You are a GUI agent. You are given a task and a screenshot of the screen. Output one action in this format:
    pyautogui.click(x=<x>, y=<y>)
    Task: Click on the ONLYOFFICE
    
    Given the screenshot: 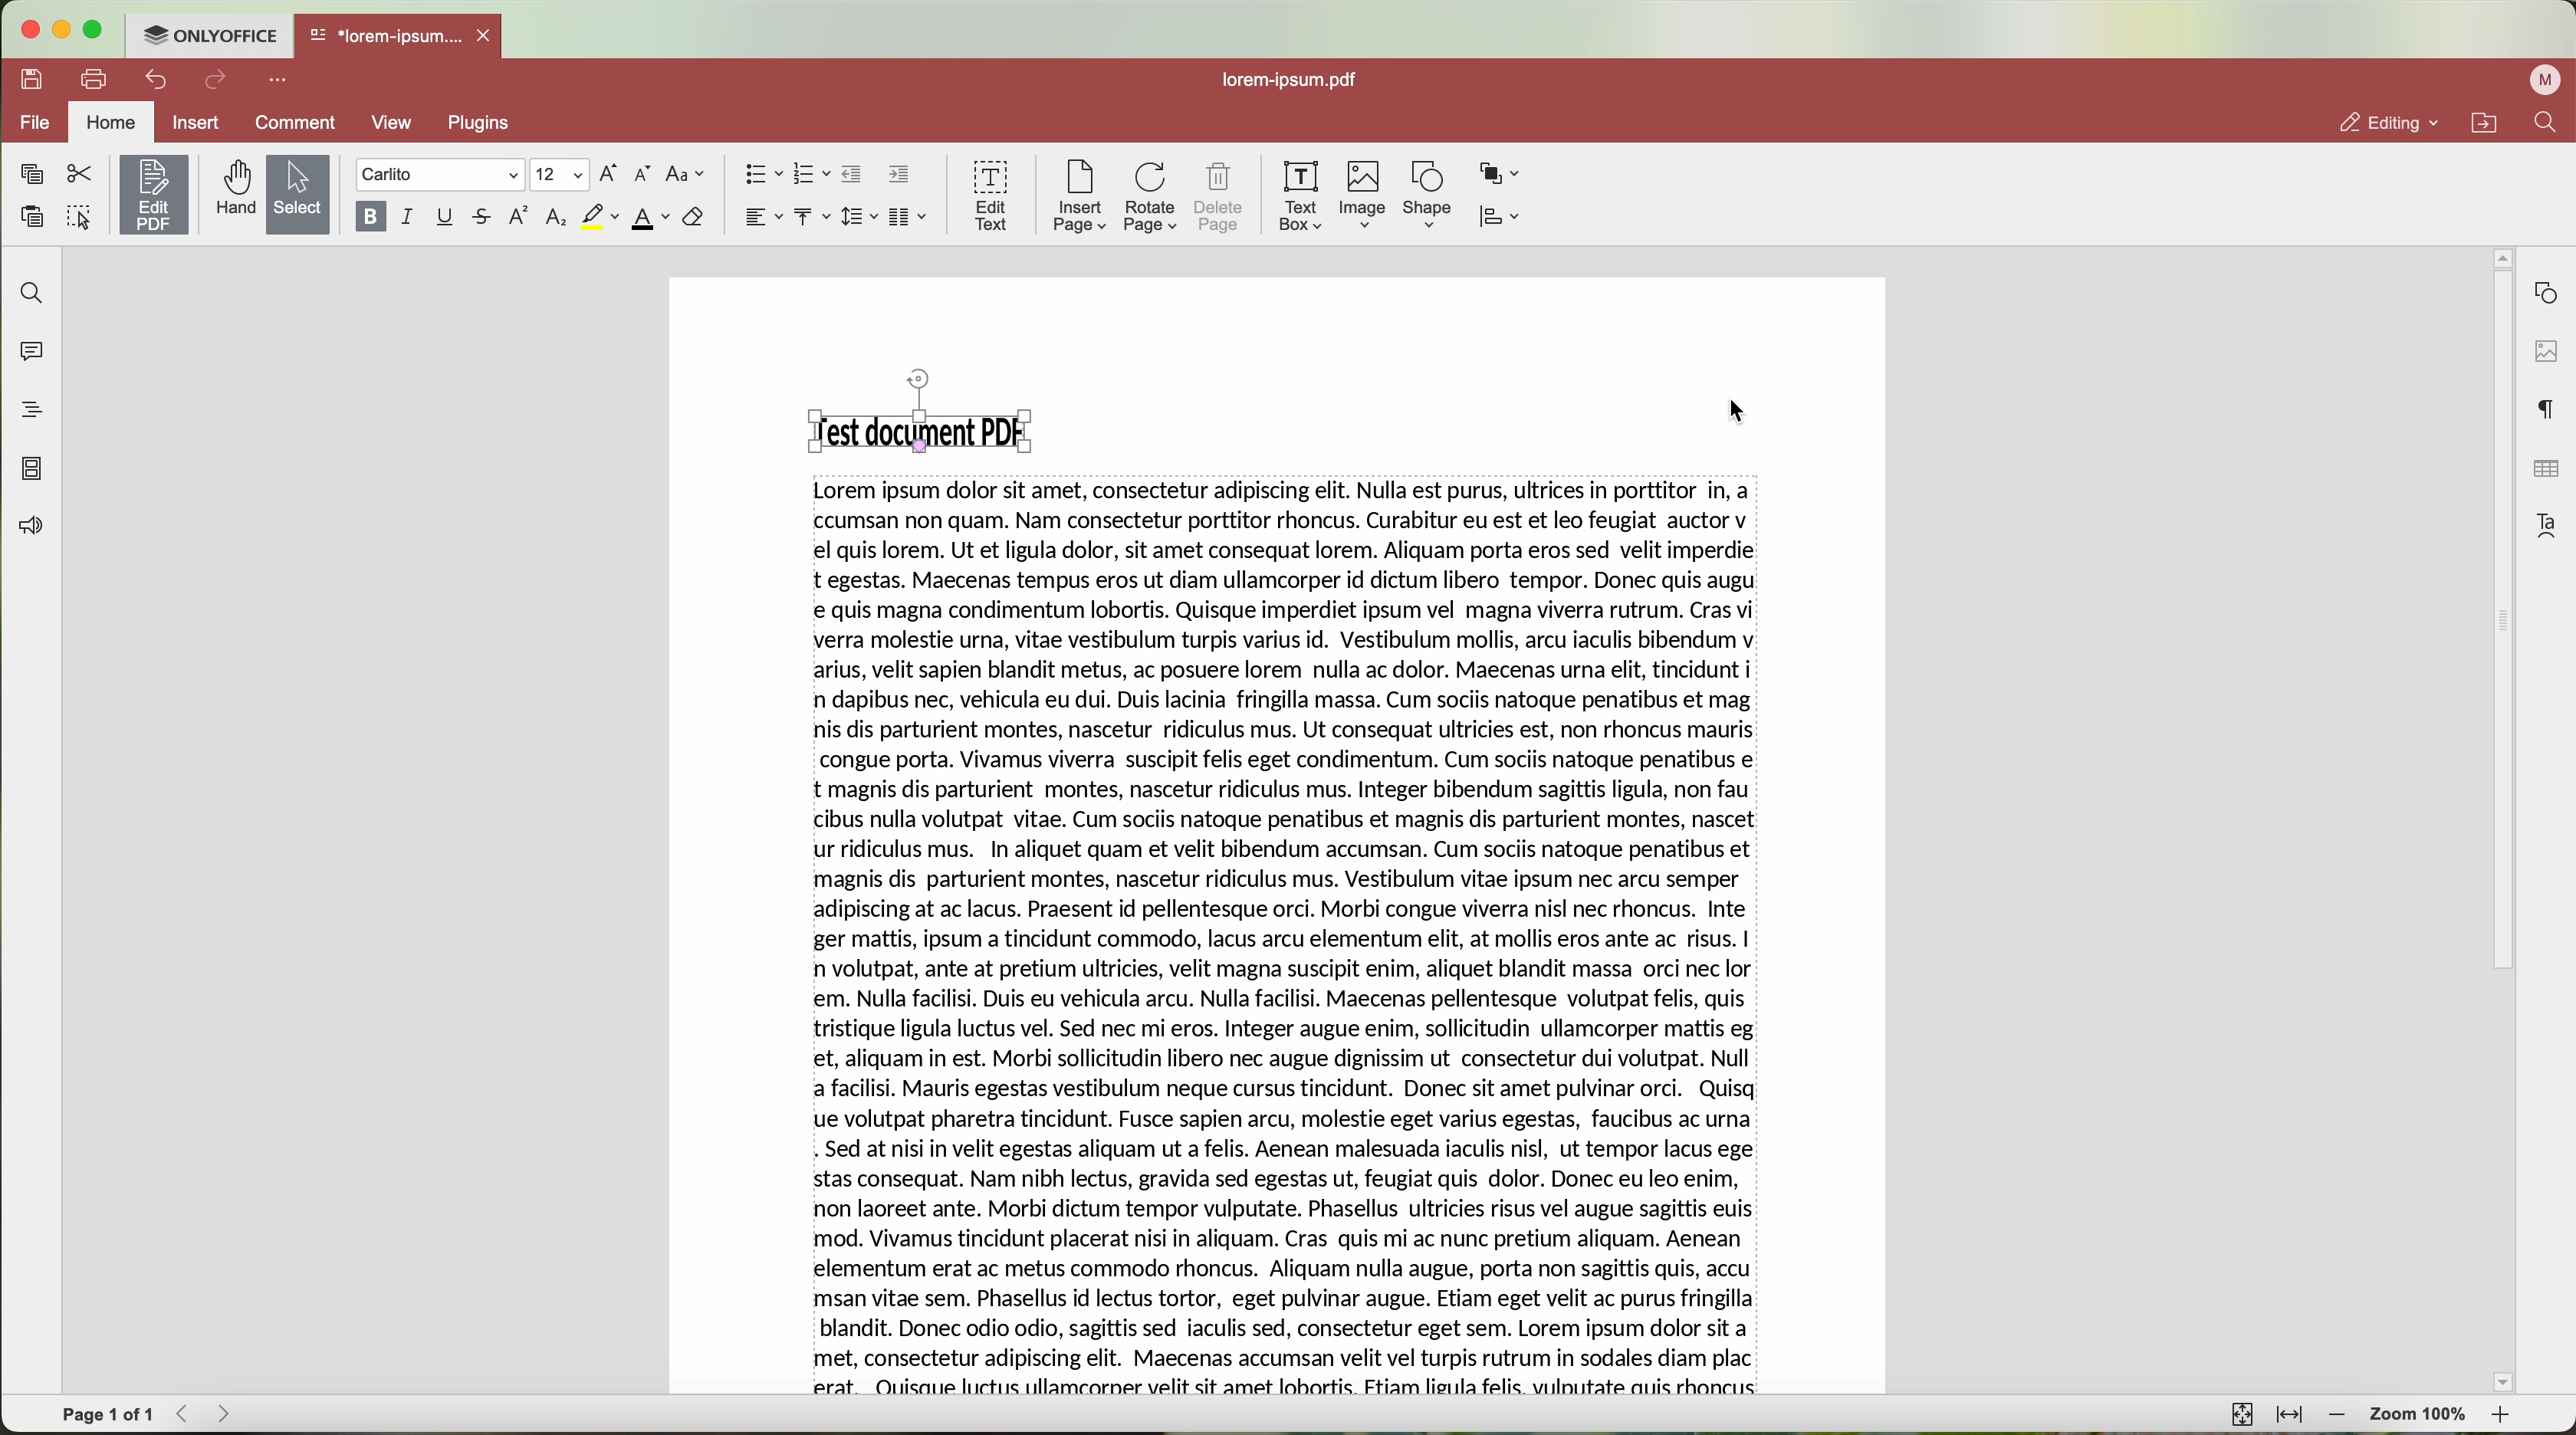 What is the action you would take?
    pyautogui.click(x=214, y=36)
    